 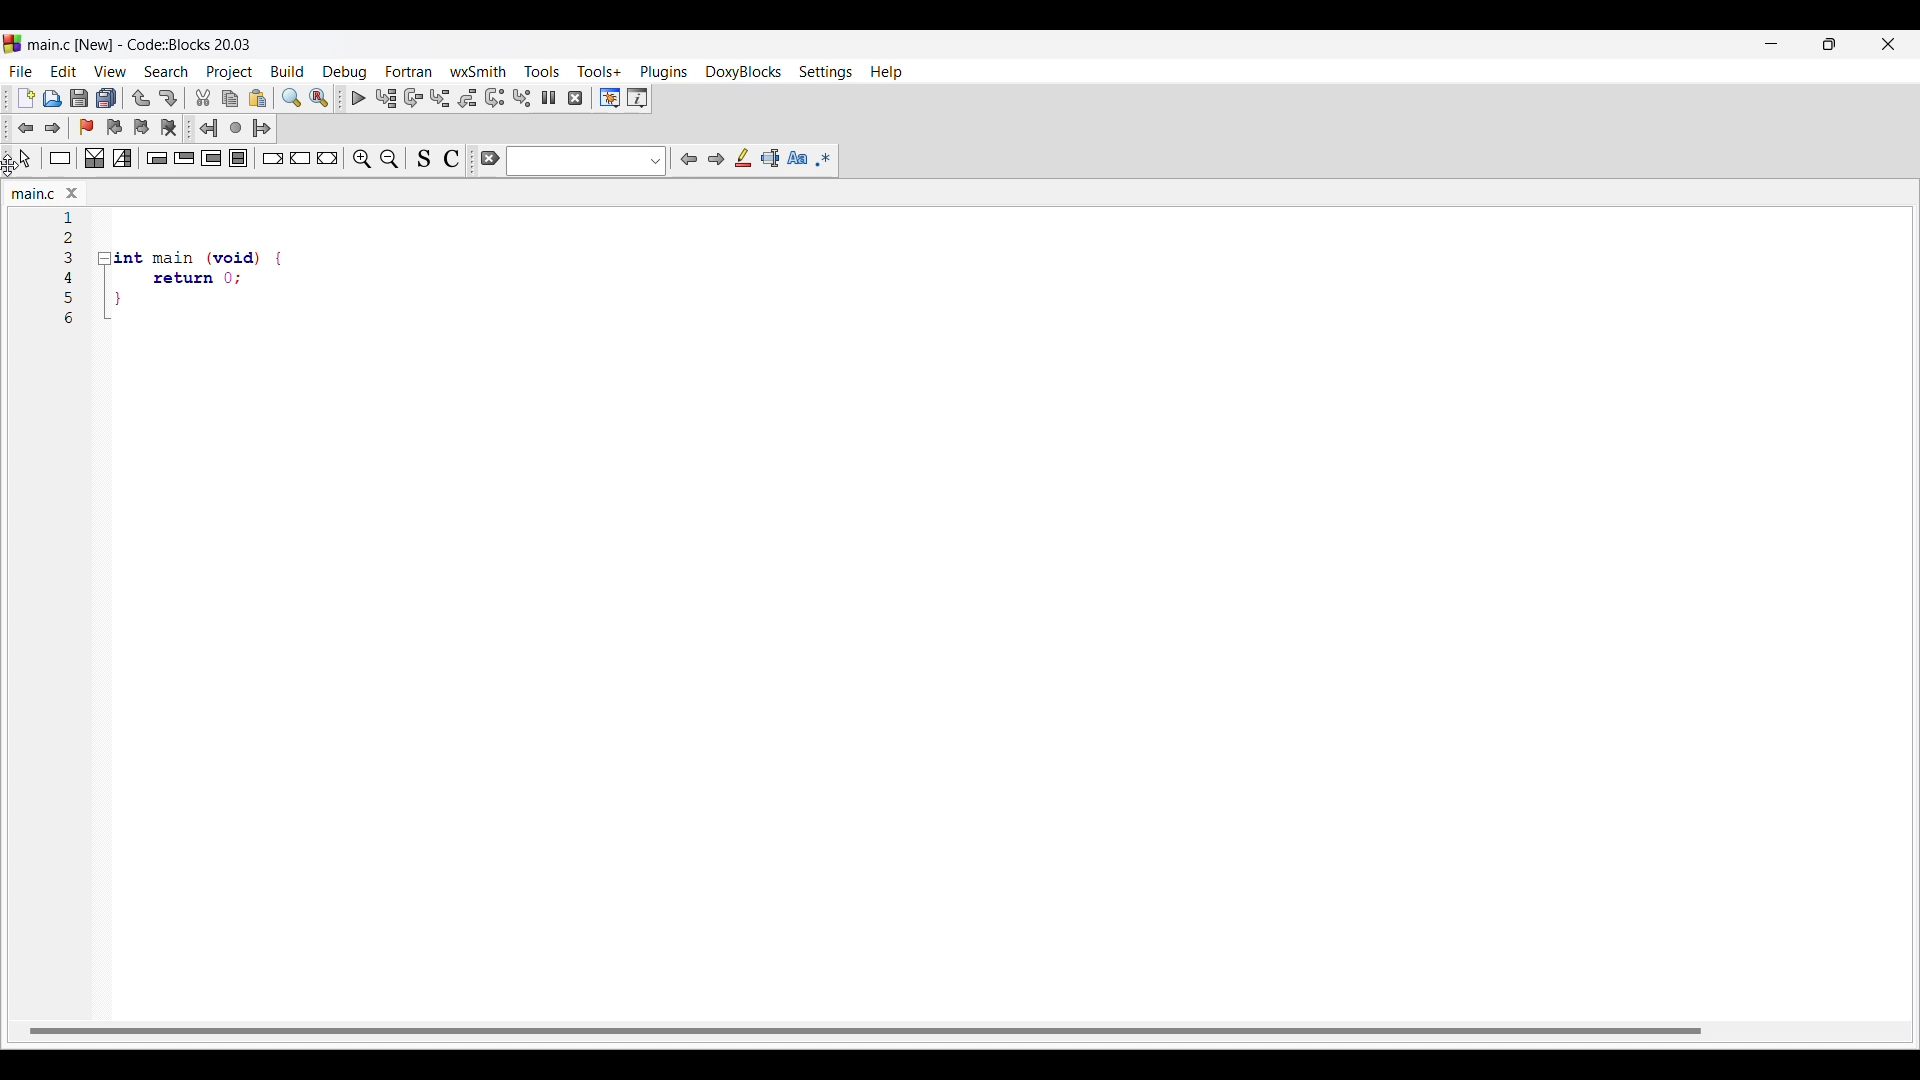 I want to click on , so click(x=171, y=305).